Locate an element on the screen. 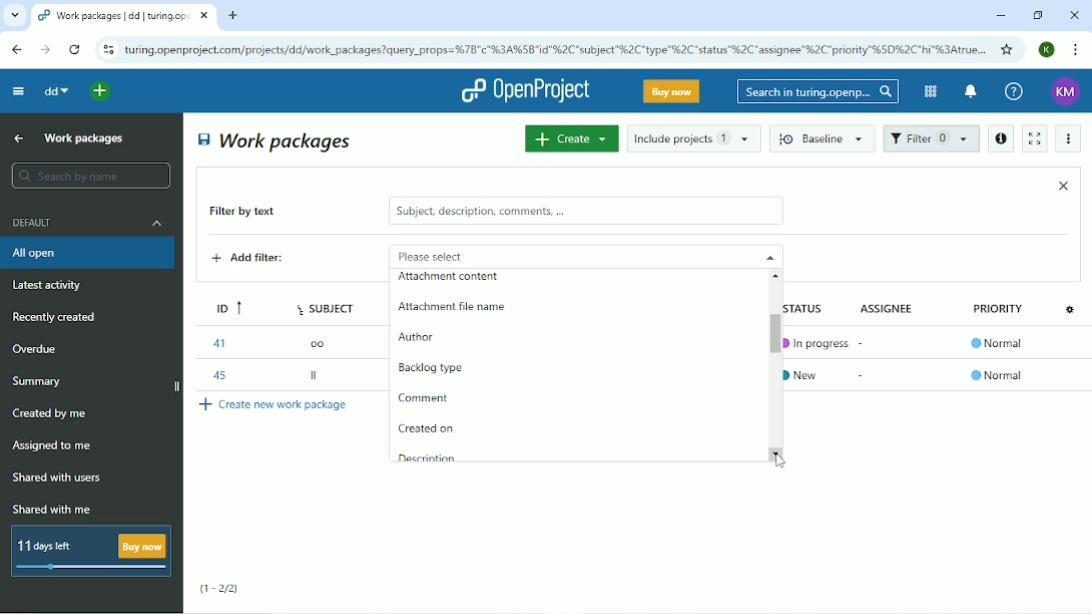 This screenshot has height=614, width=1092. Reload this page is located at coordinates (74, 49).